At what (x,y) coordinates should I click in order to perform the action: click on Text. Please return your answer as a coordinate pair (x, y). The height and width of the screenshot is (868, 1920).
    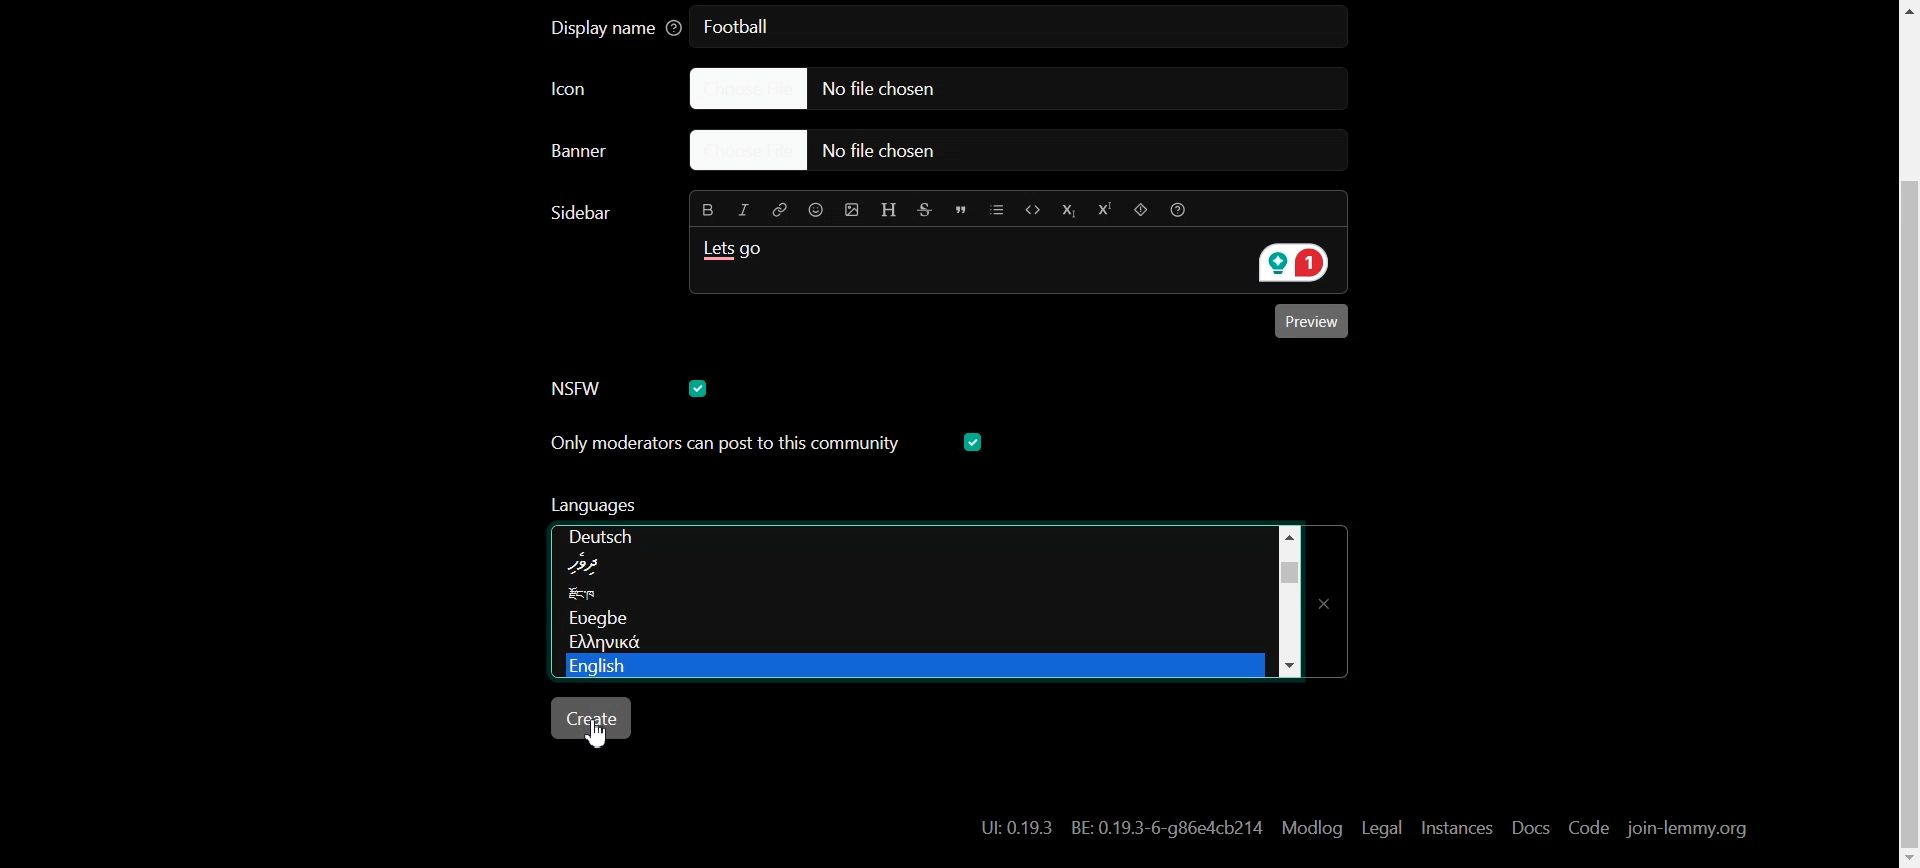
    Looking at the image, I should click on (585, 212).